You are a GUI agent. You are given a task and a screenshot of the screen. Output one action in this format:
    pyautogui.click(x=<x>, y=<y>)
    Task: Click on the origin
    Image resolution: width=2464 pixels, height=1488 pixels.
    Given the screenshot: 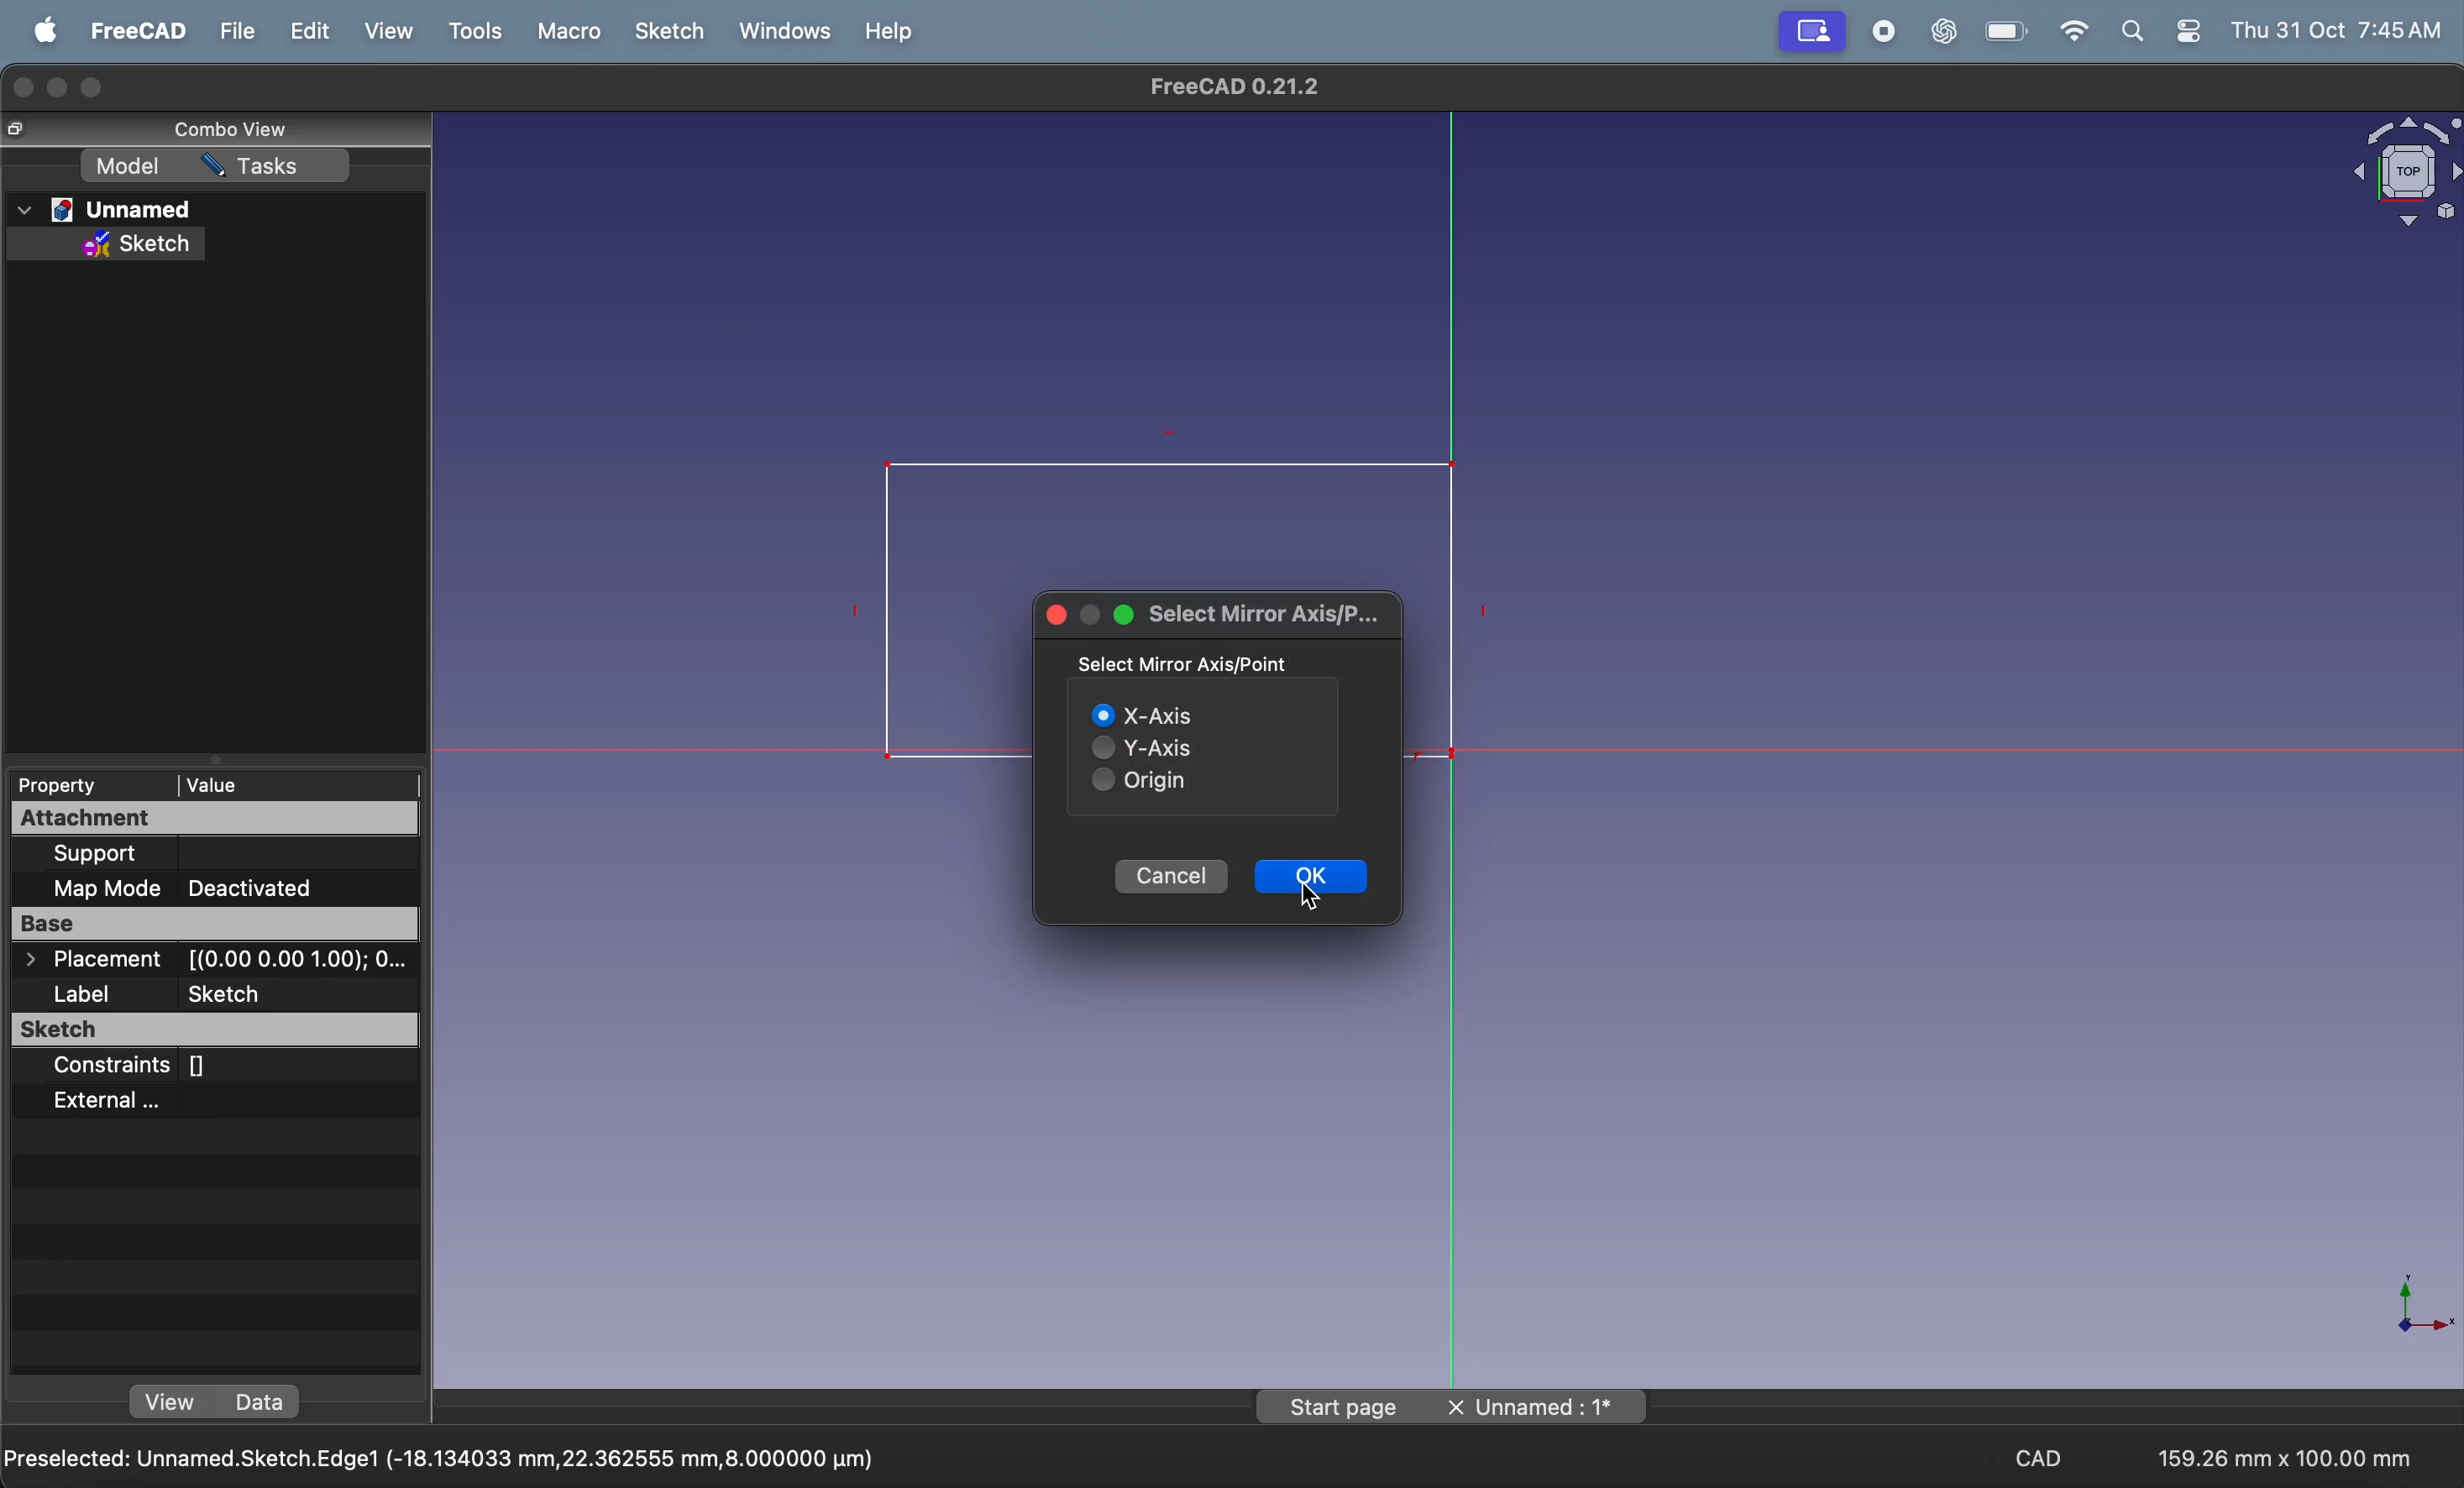 What is the action you would take?
    pyautogui.click(x=1146, y=784)
    